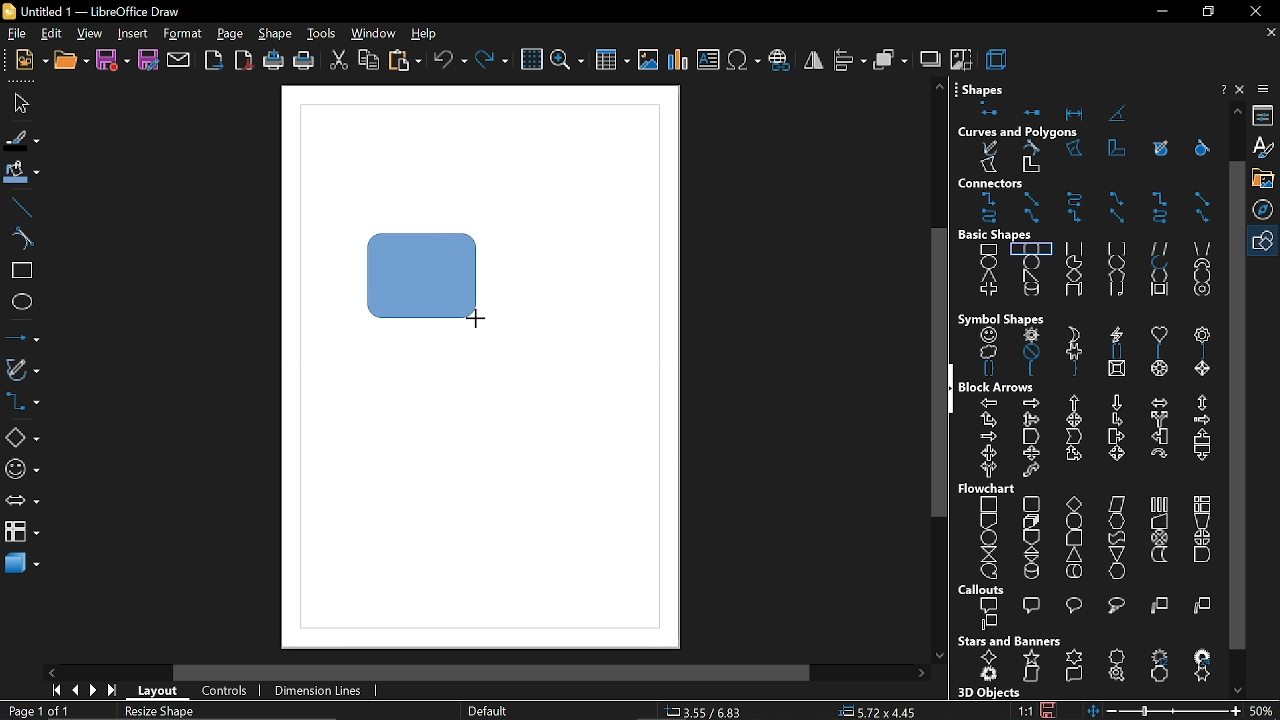 The image size is (1280, 720). I want to click on line, so click(22, 207).